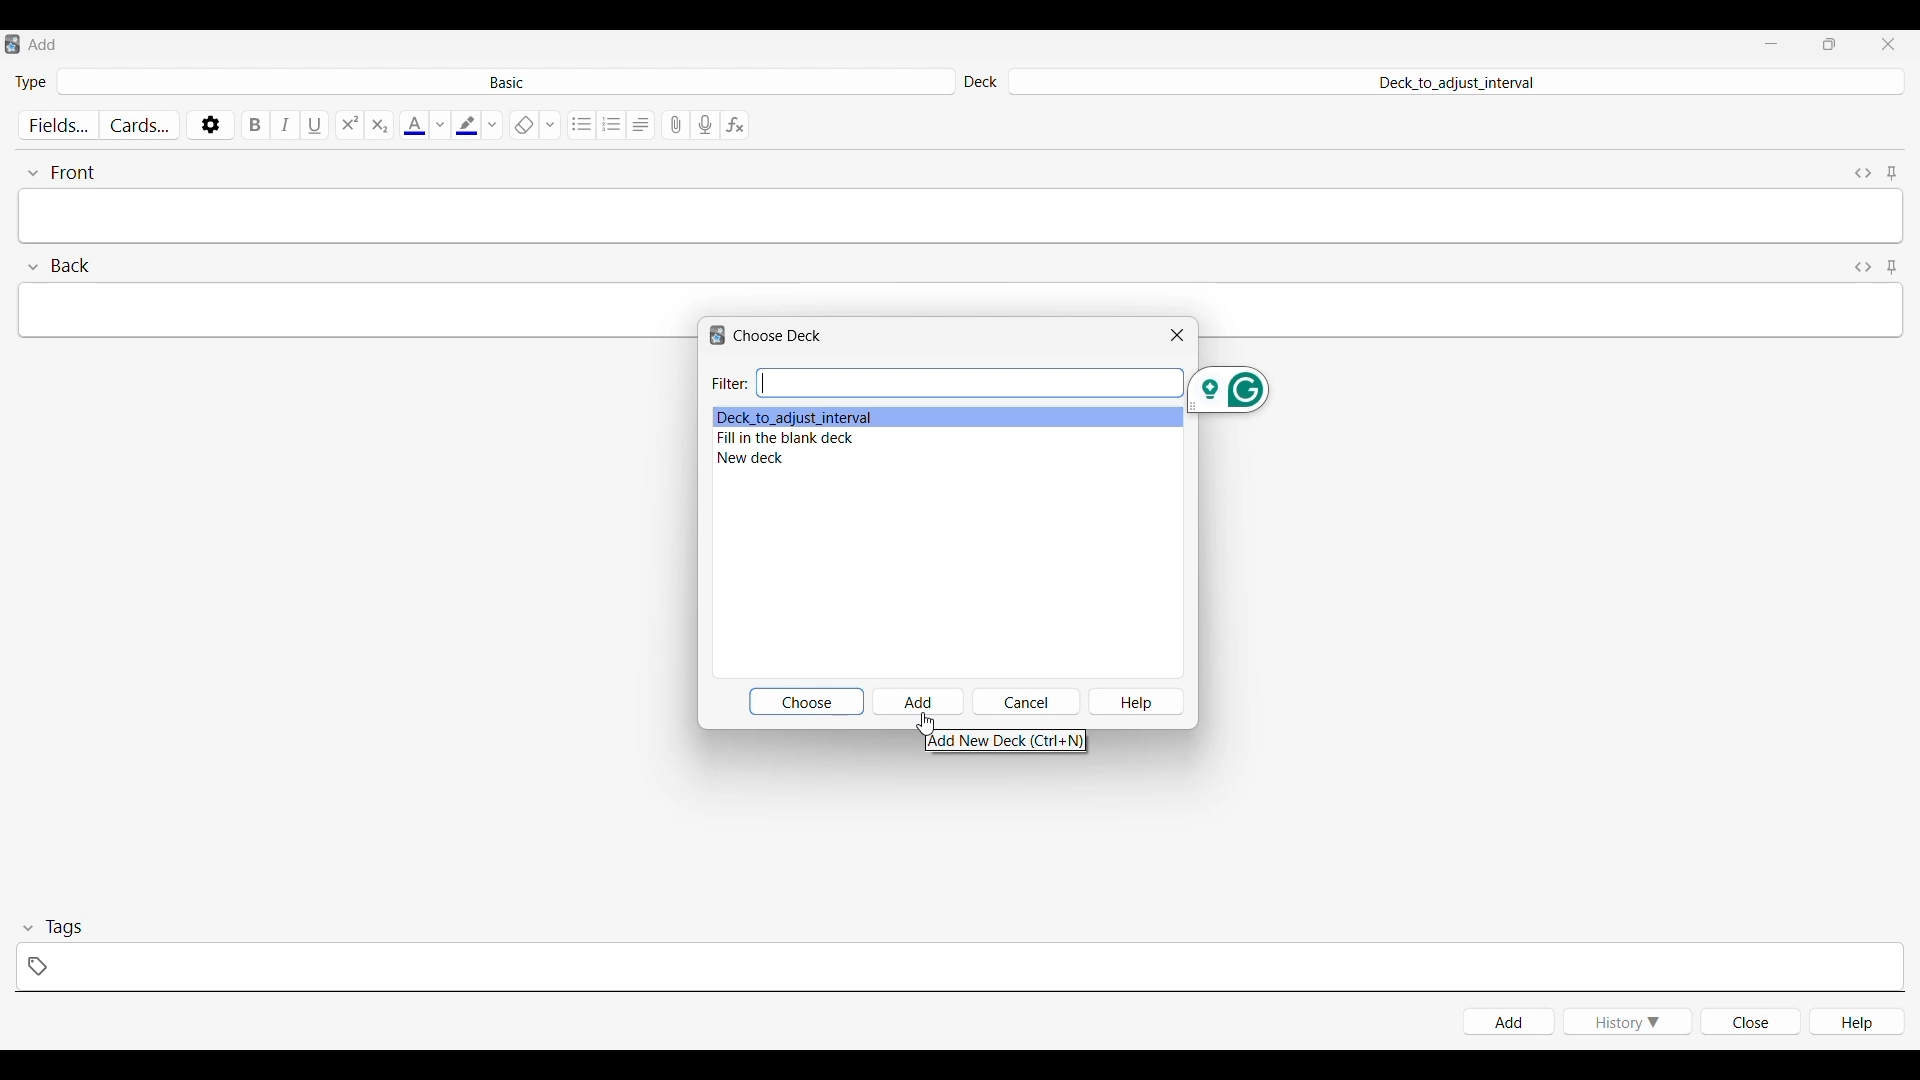  What do you see at coordinates (1007, 743) in the screenshot?
I see `Description of current selection` at bounding box center [1007, 743].